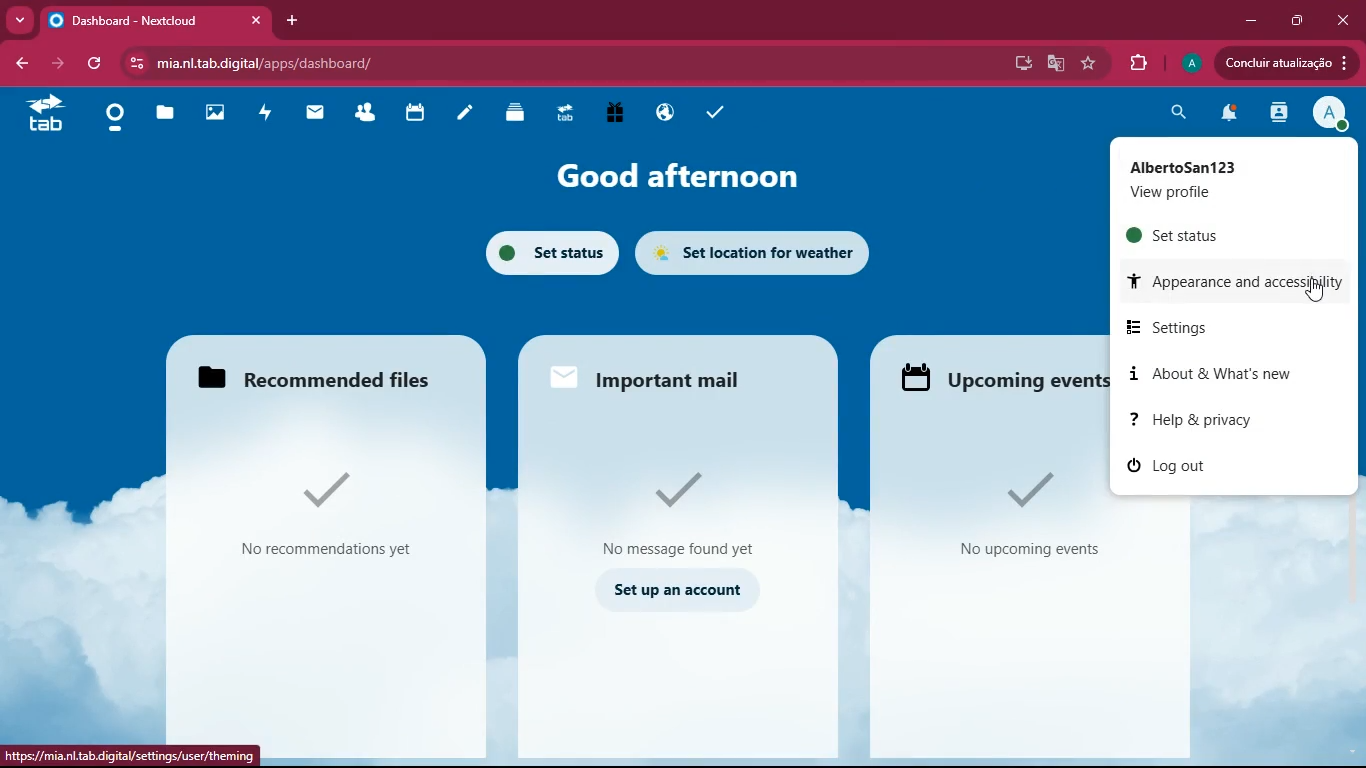  Describe the element at coordinates (55, 62) in the screenshot. I see `forward` at that location.